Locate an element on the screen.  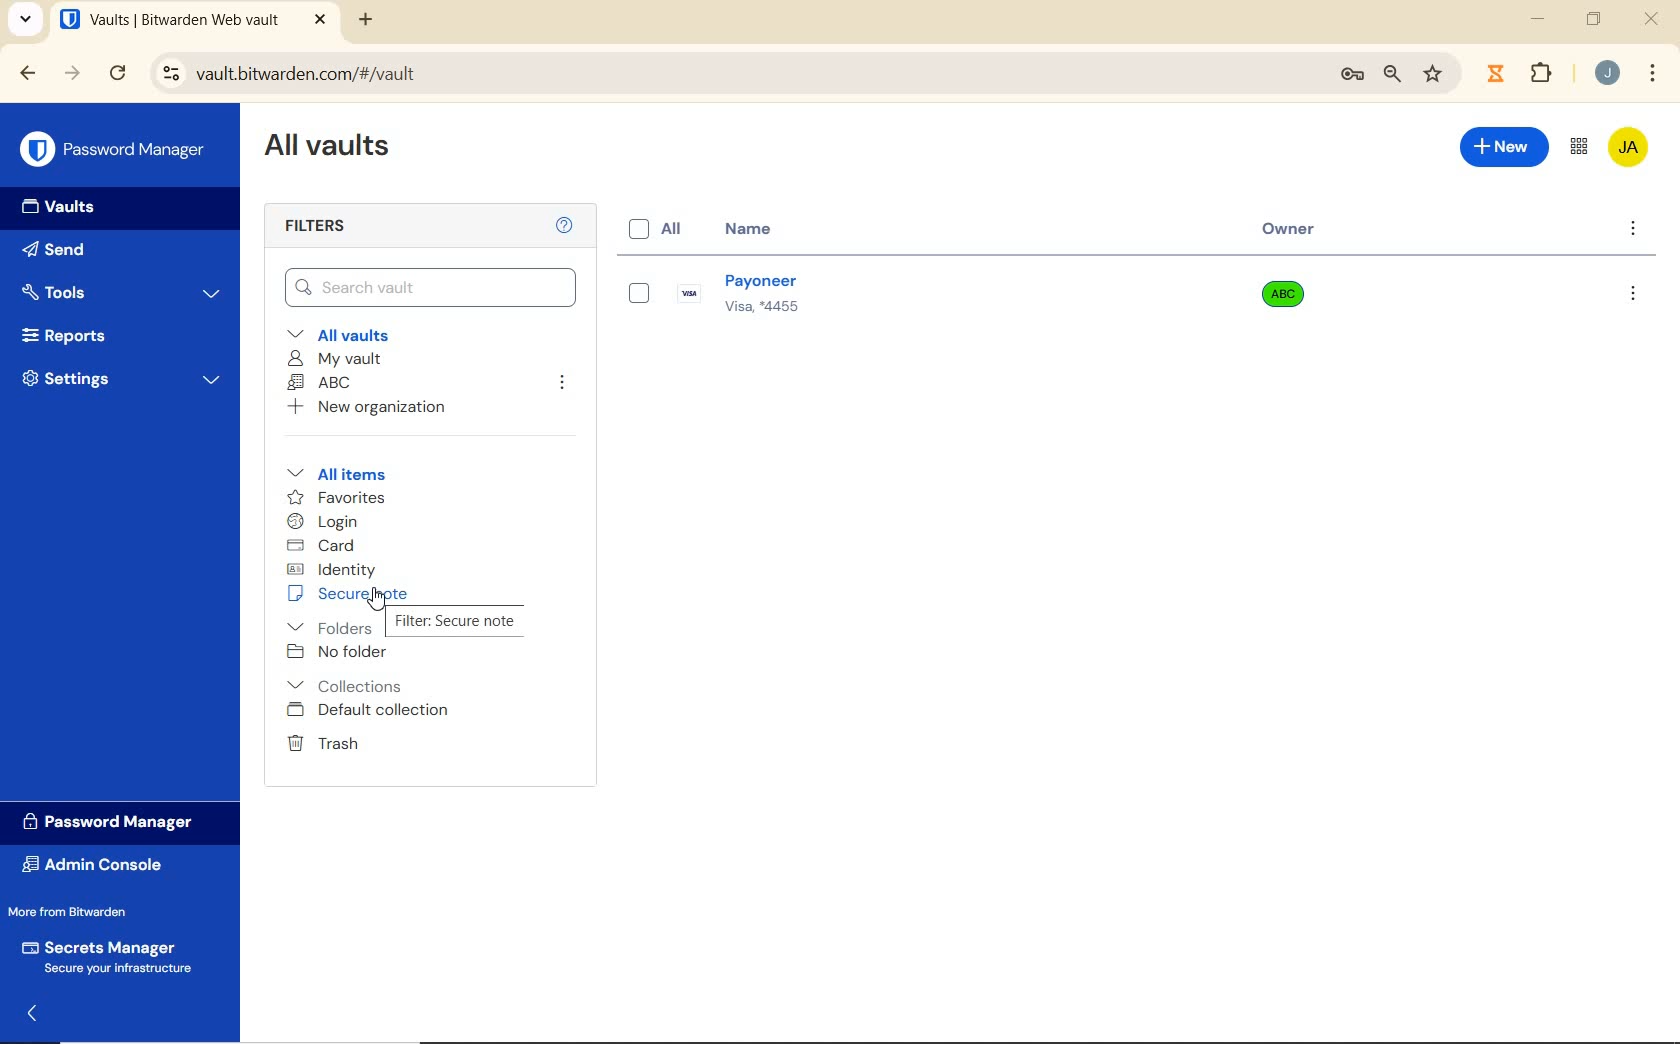
leave is located at coordinates (563, 386).